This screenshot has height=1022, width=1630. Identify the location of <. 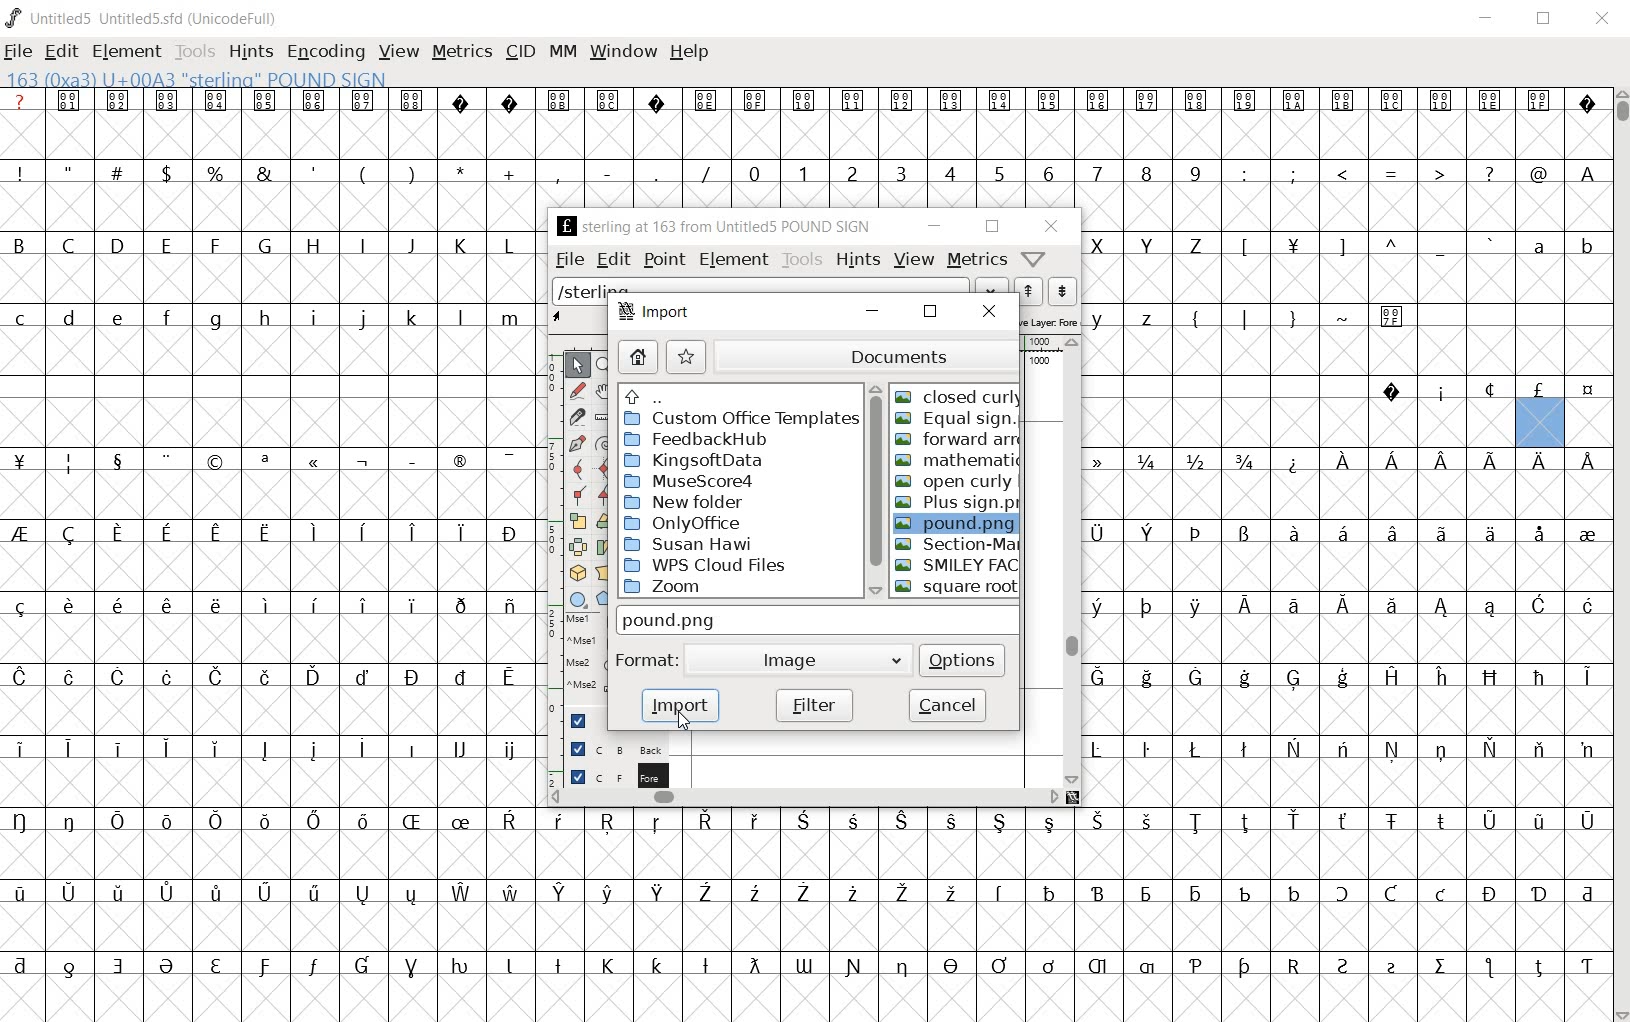
(1341, 174).